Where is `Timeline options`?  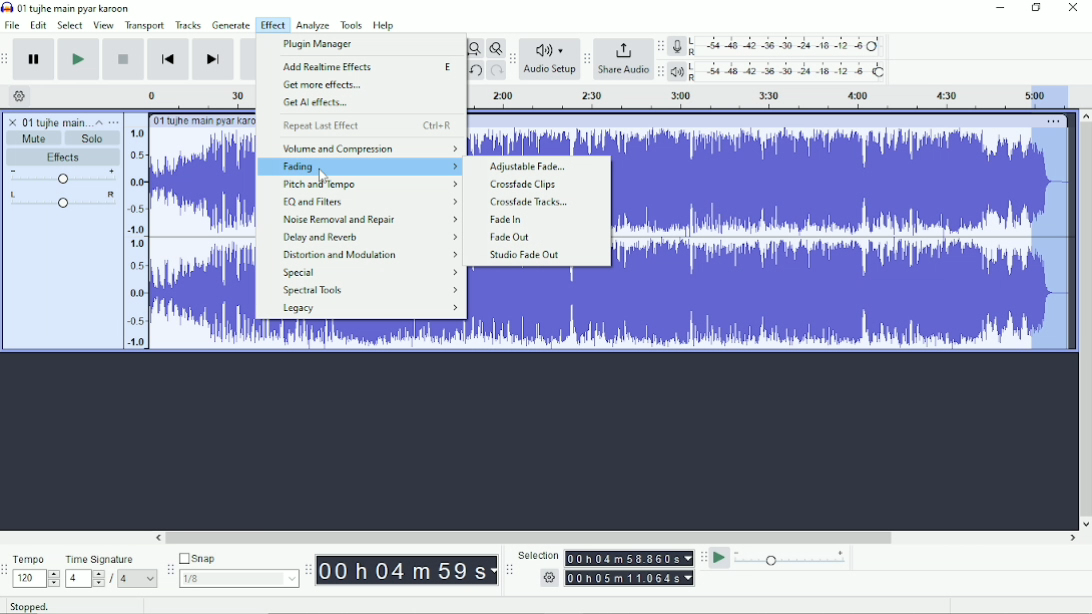
Timeline options is located at coordinates (20, 95).